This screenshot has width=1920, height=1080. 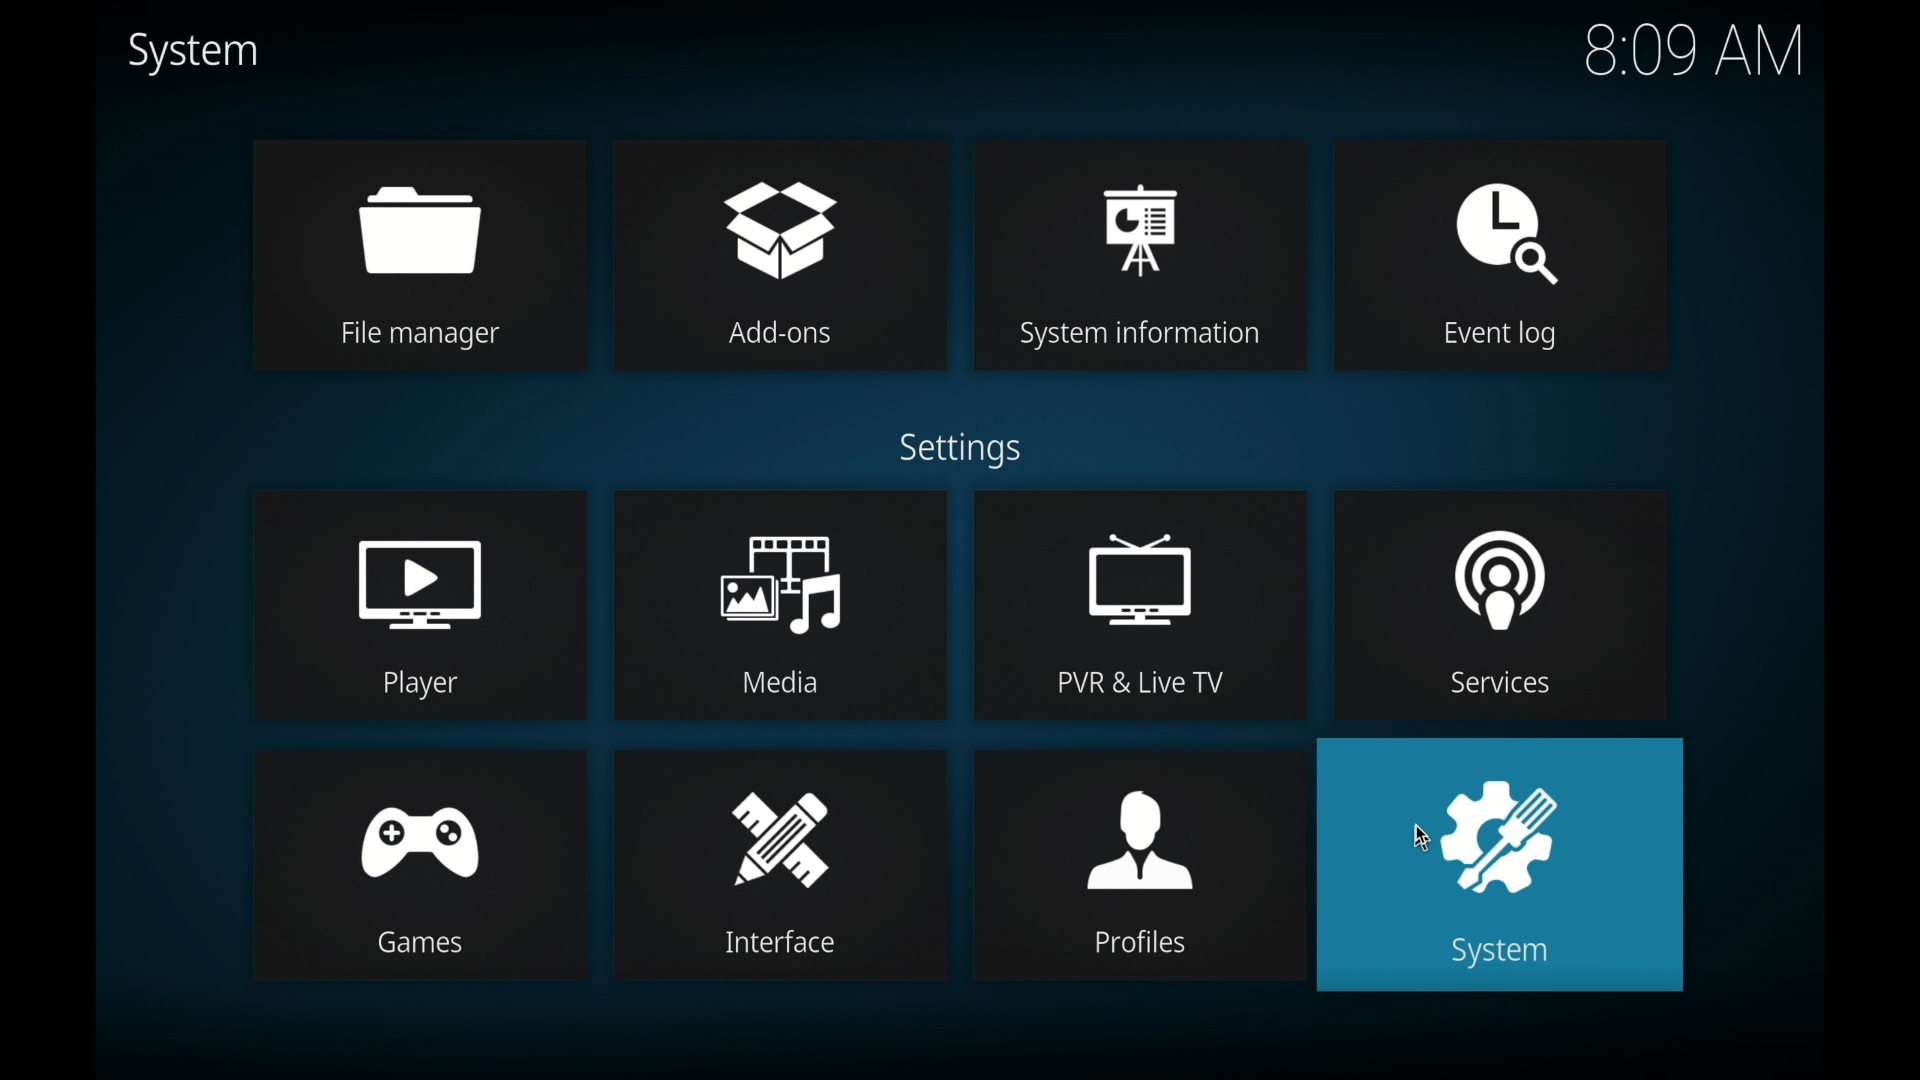 What do you see at coordinates (780, 604) in the screenshot?
I see `media` at bounding box center [780, 604].